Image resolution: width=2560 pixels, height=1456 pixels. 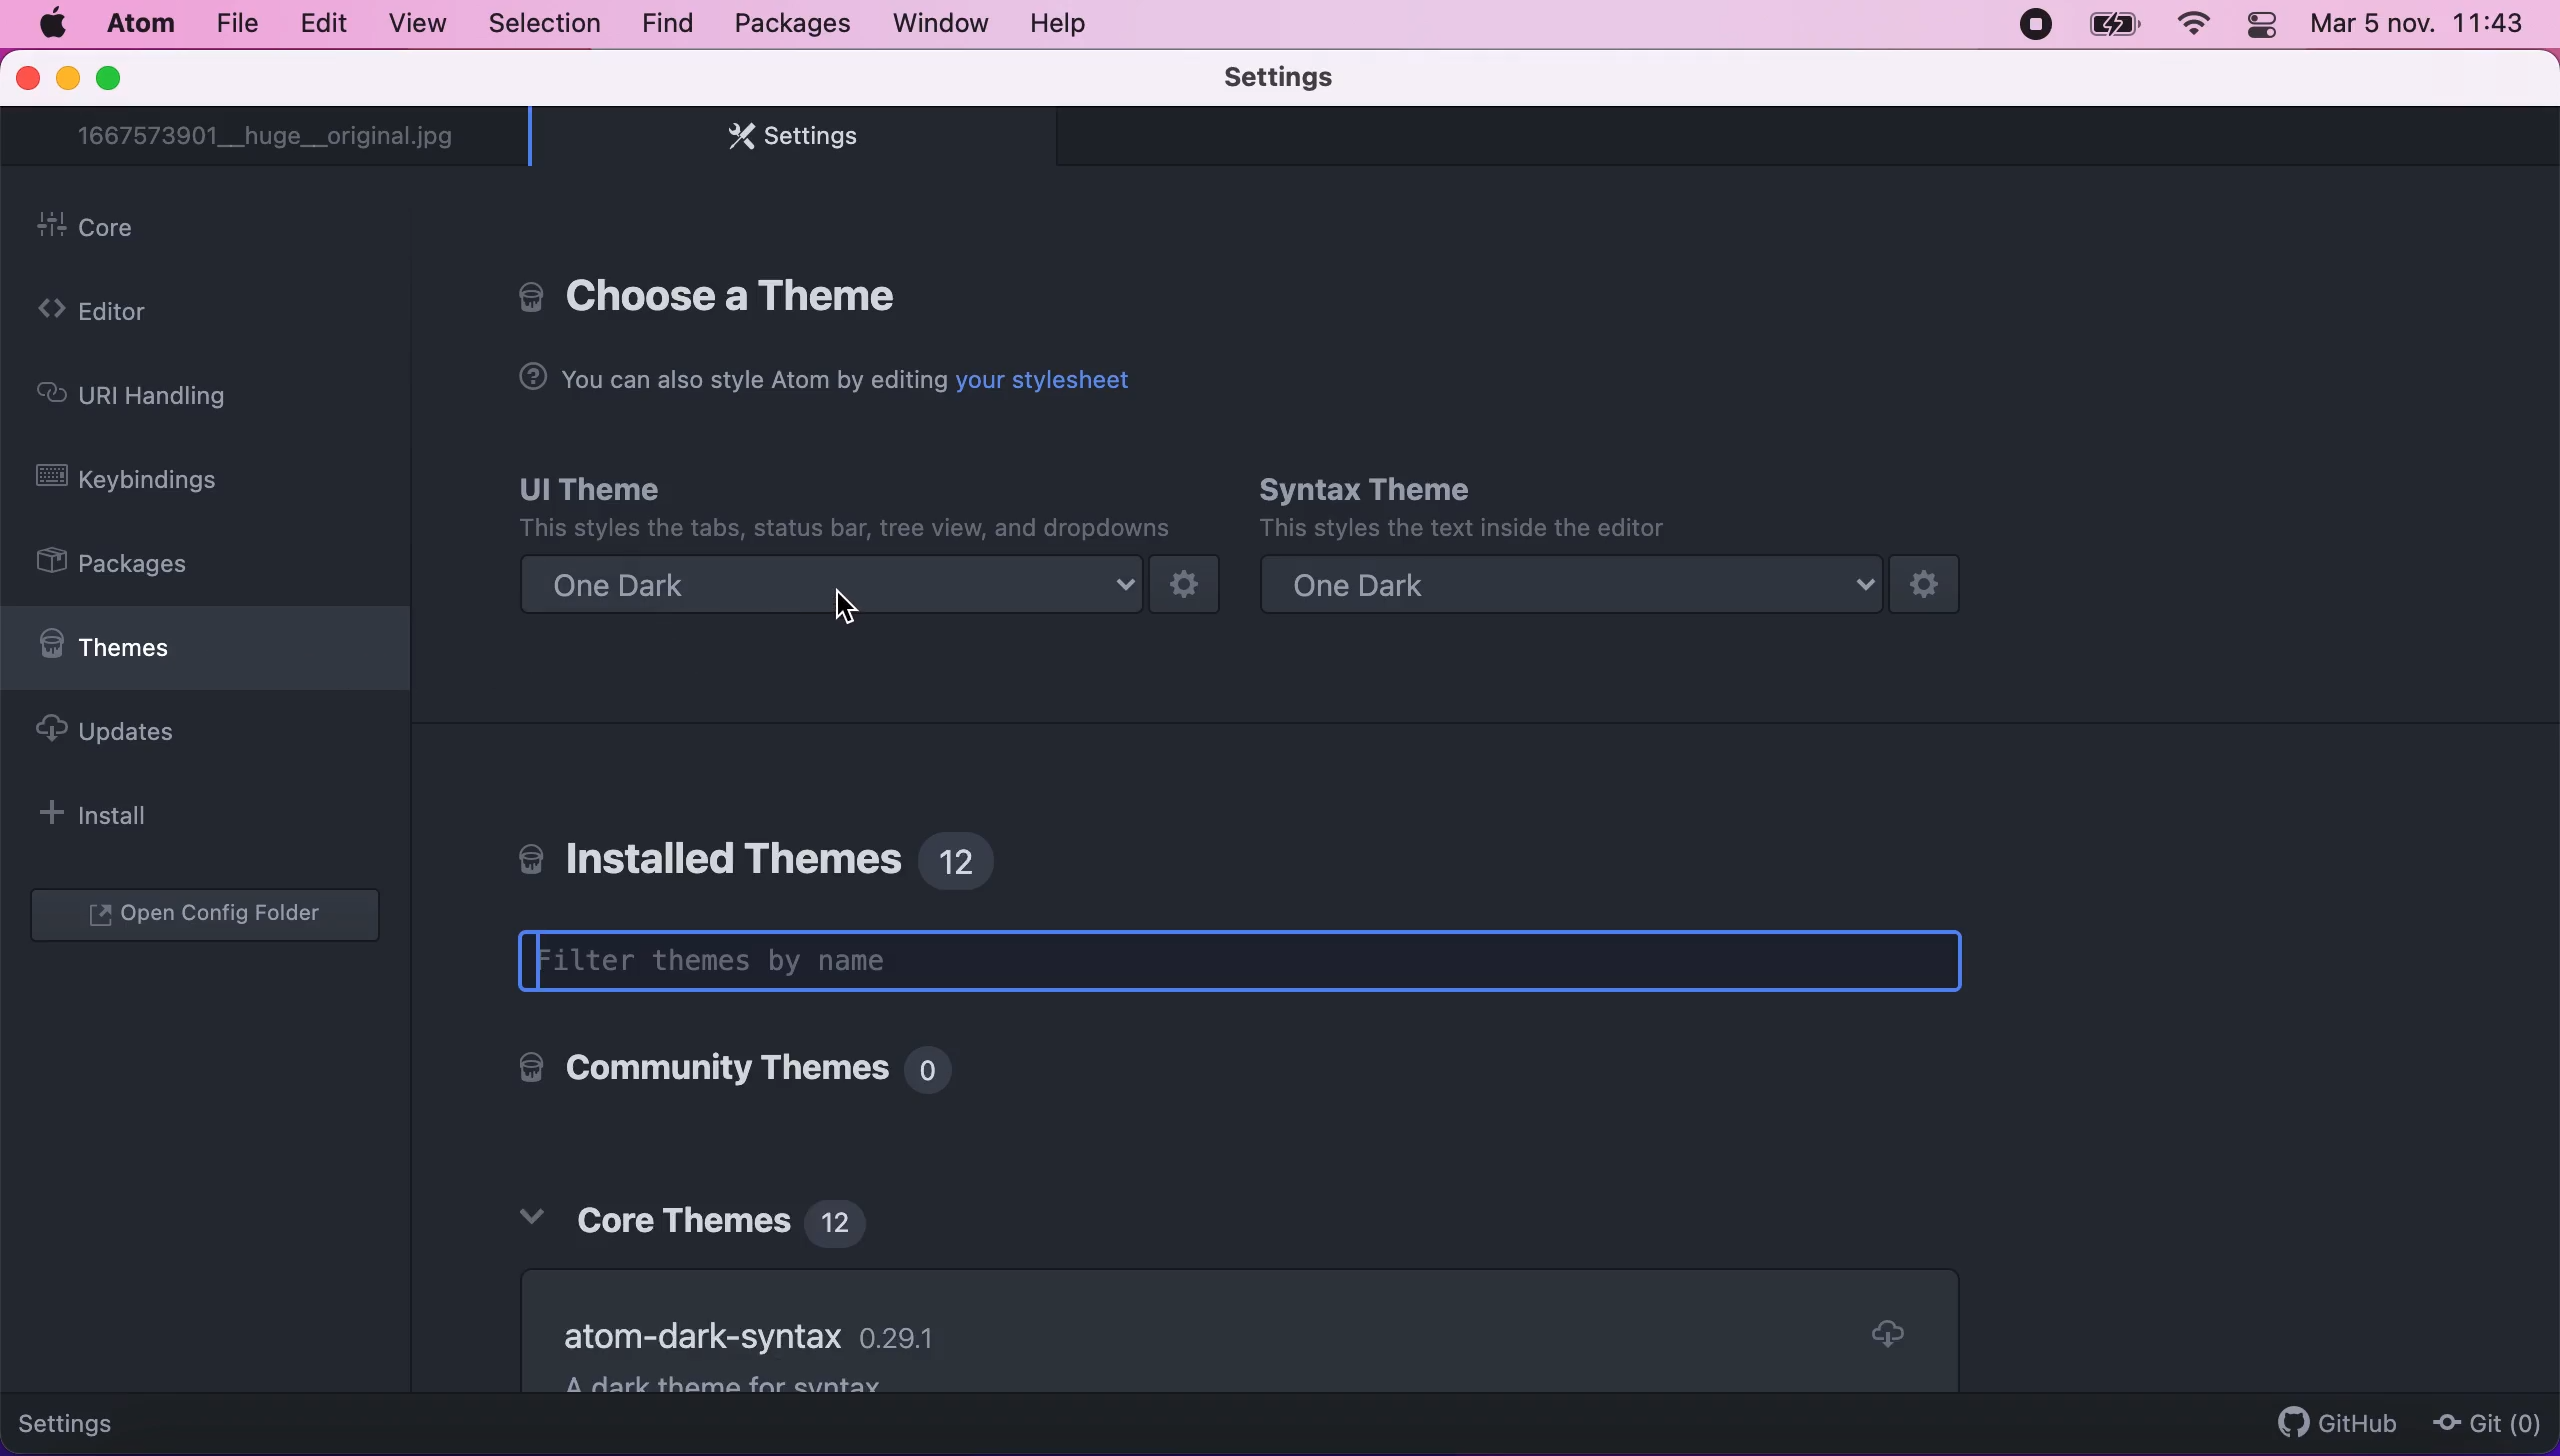 I want to click on maximize, so click(x=128, y=79).